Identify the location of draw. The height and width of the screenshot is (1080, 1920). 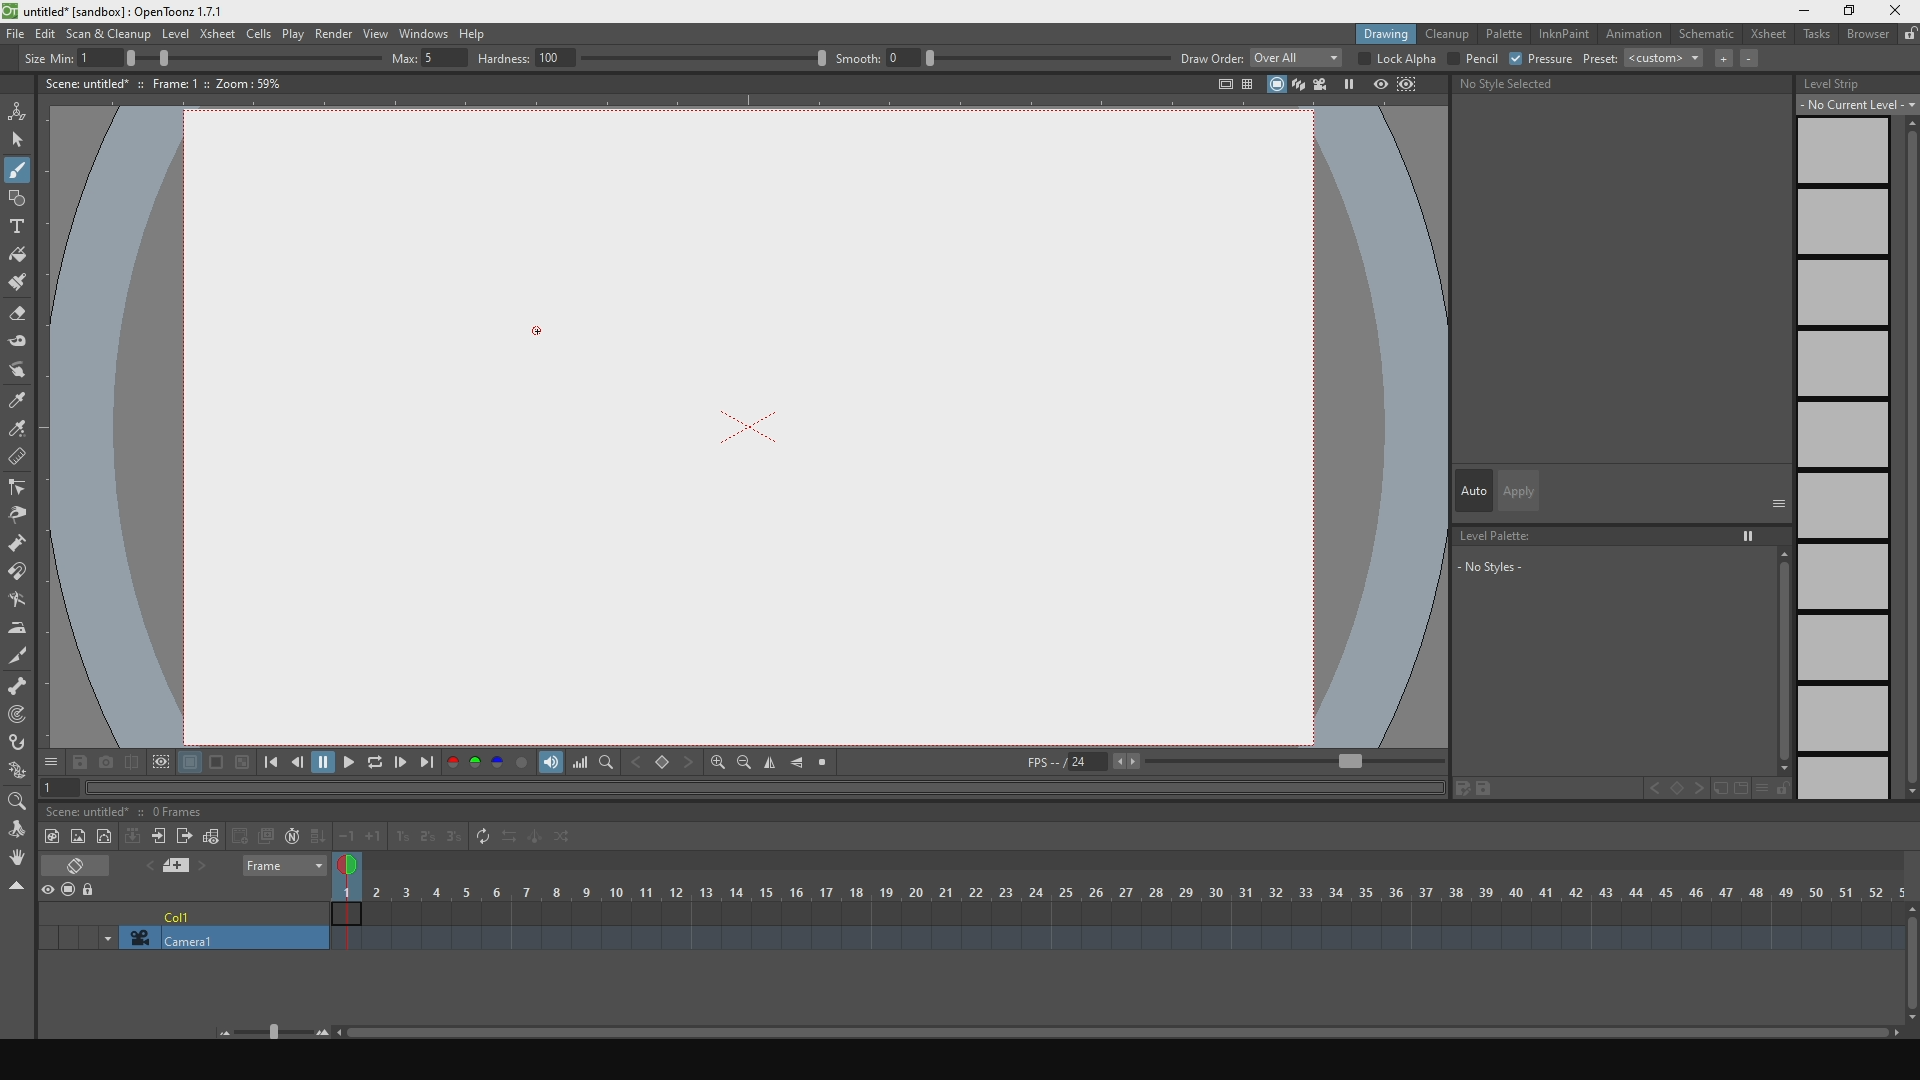
(20, 169).